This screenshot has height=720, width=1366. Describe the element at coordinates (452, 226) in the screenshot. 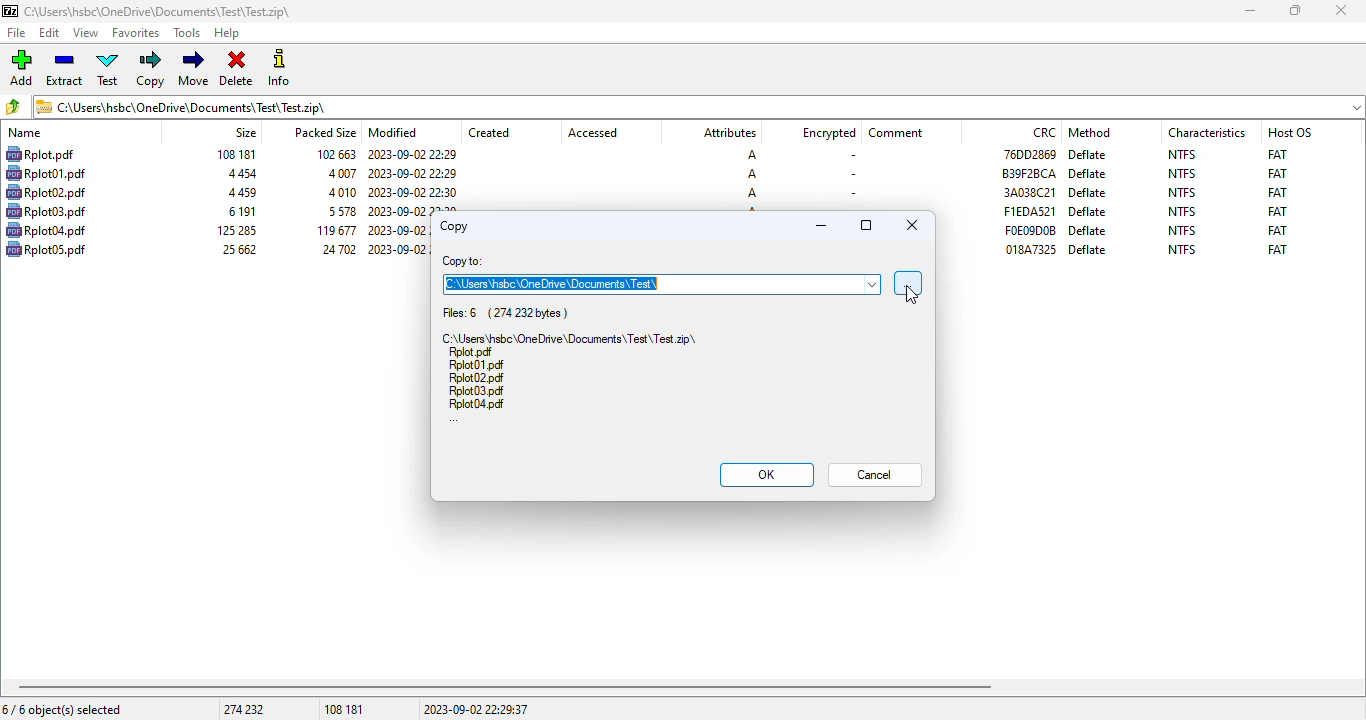

I see `copy` at that location.